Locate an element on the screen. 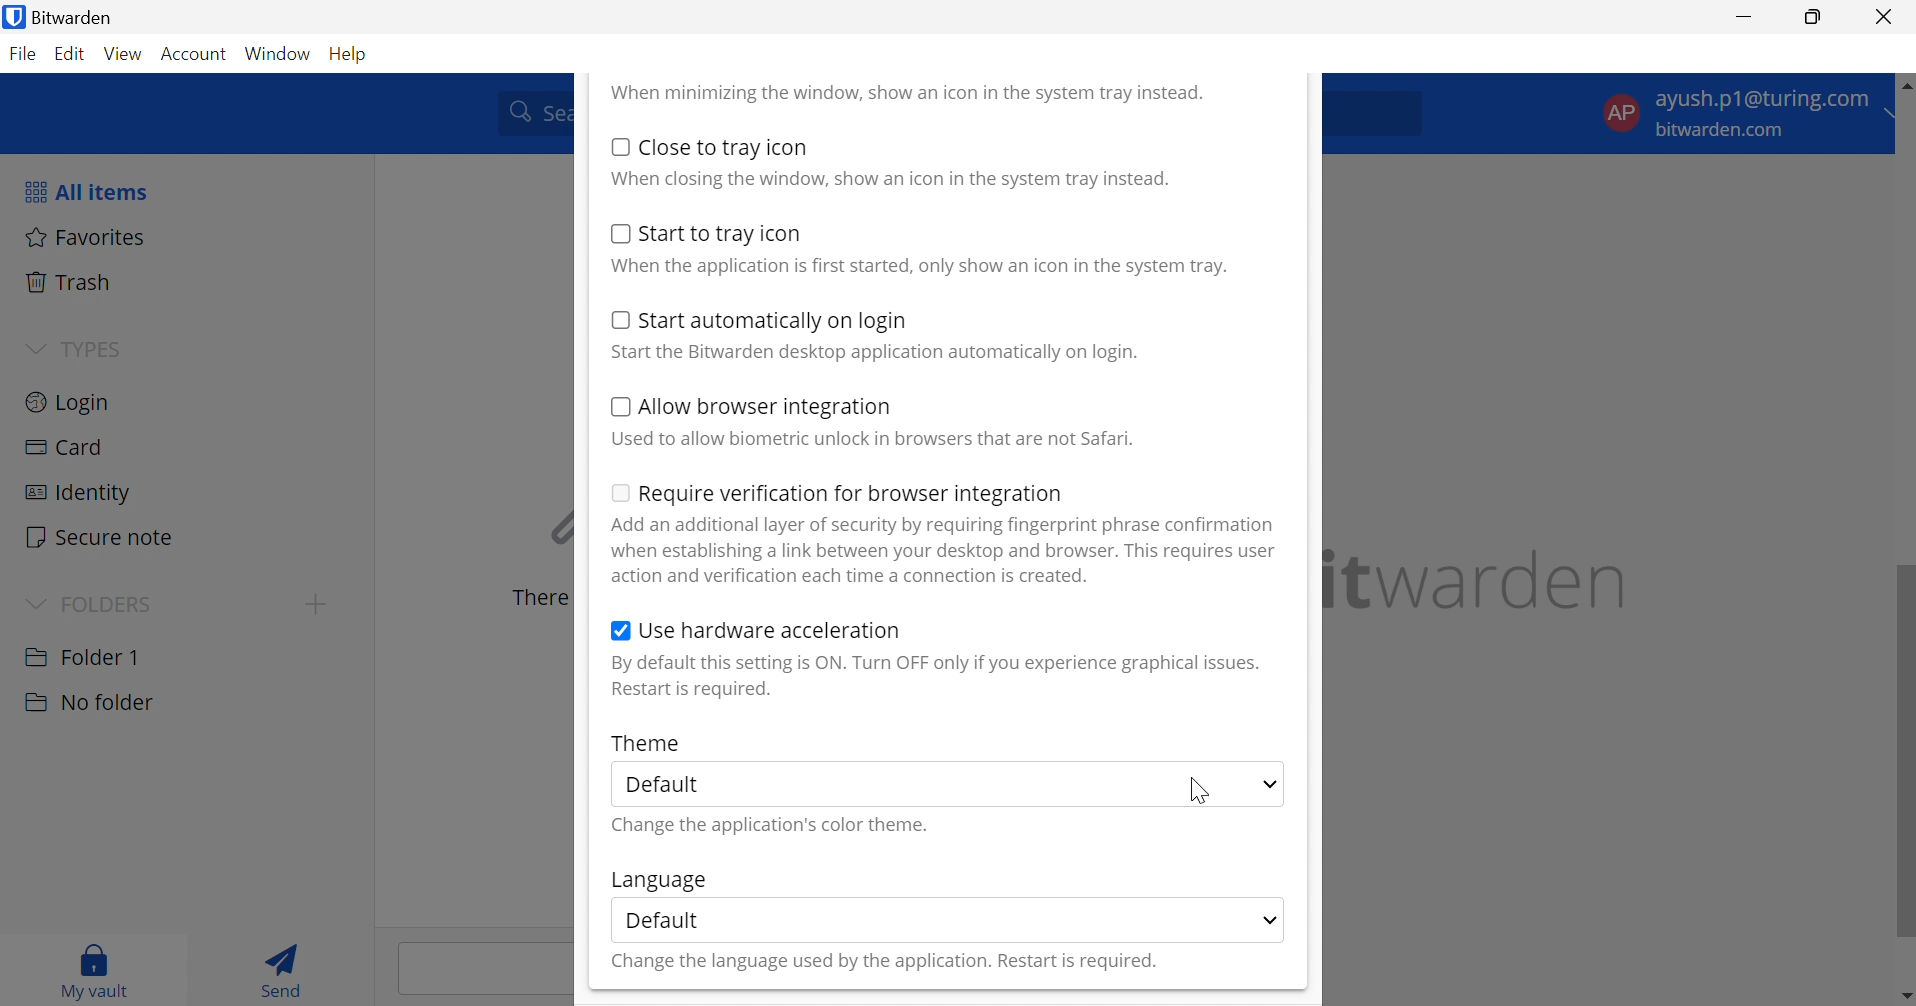 The image size is (1916, 1006). drop down is located at coordinates (1897, 116).